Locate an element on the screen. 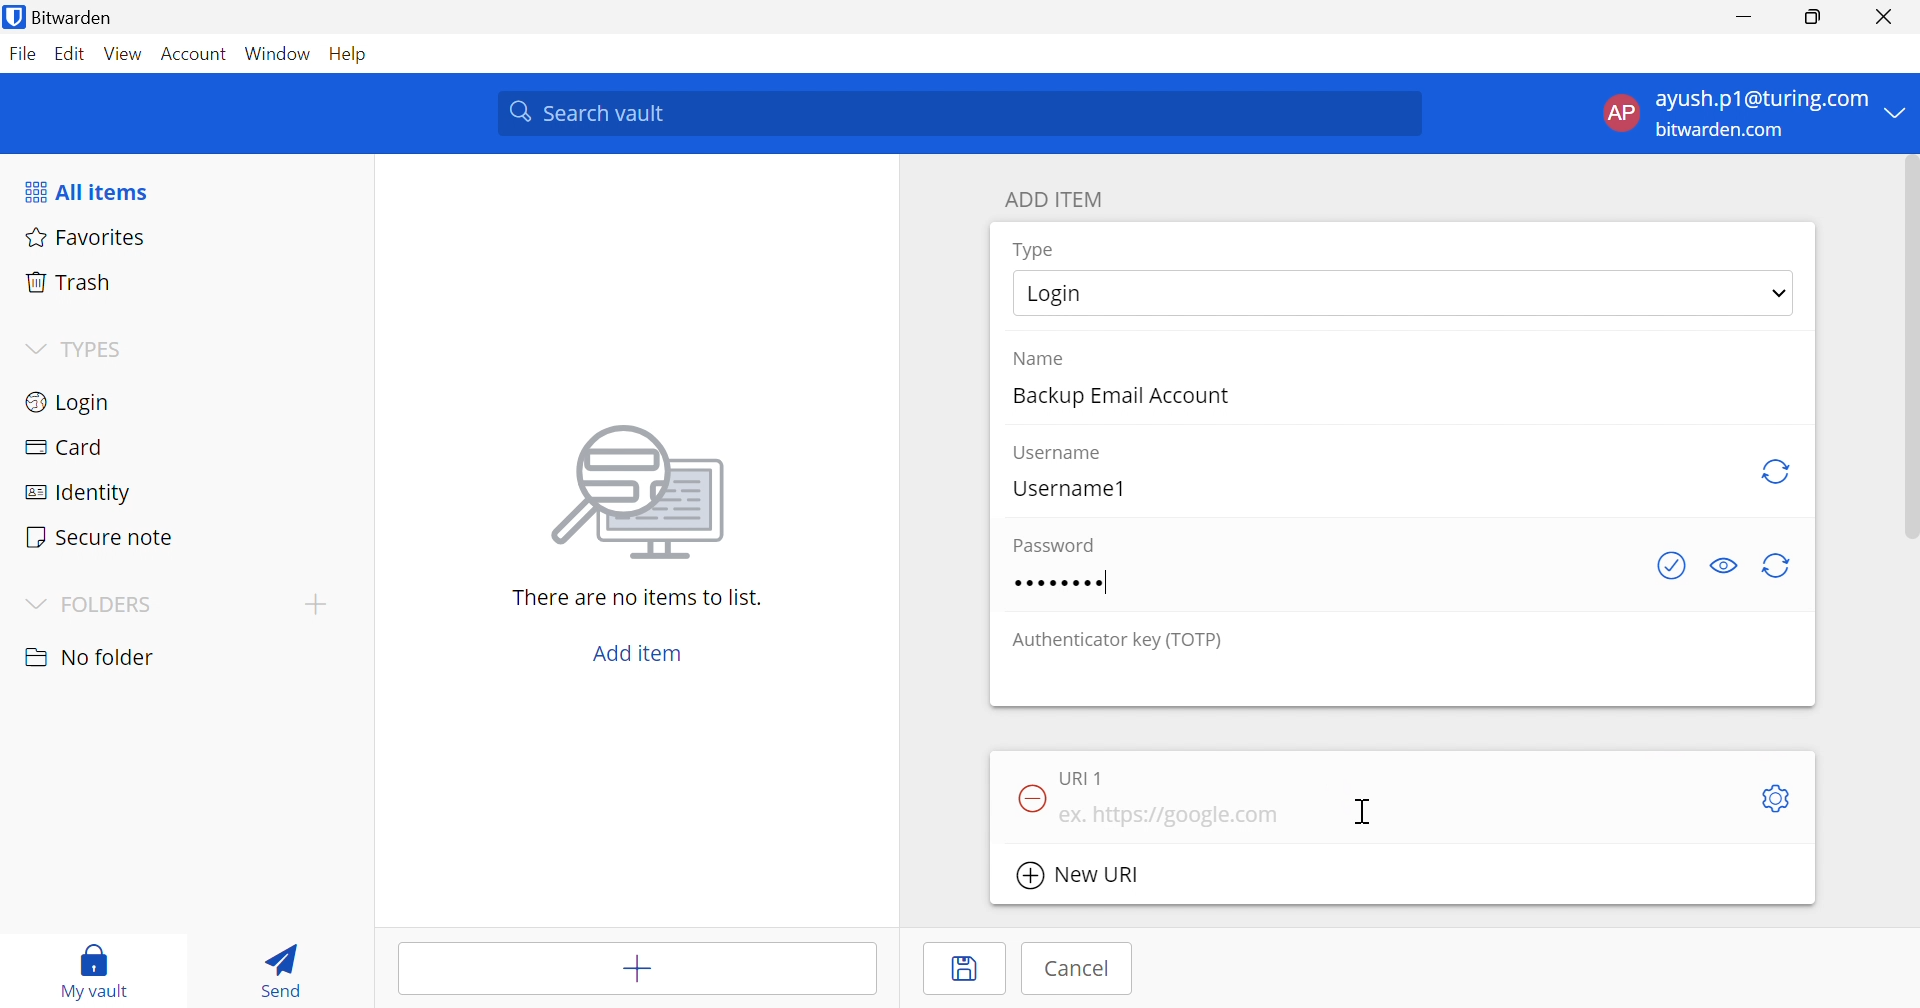 Image resolution: width=1920 pixels, height=1008 pixels. Save is located at coordinates (964, 970).